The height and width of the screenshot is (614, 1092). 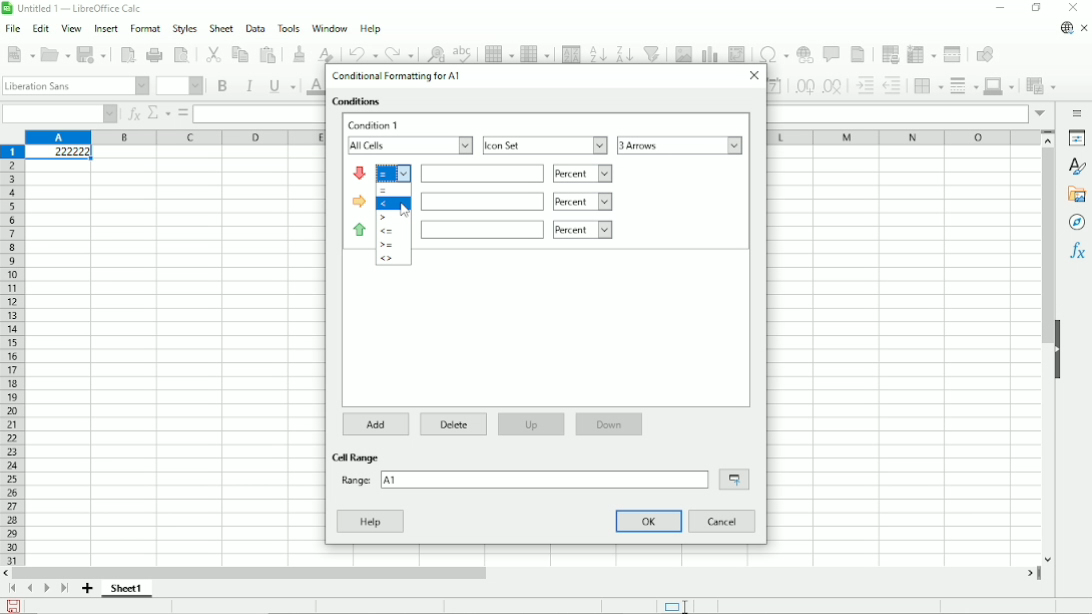 What do you see at coordinates (734, 479) in the screenshot?
I see `Shrink` at bounding box center [734, 479].